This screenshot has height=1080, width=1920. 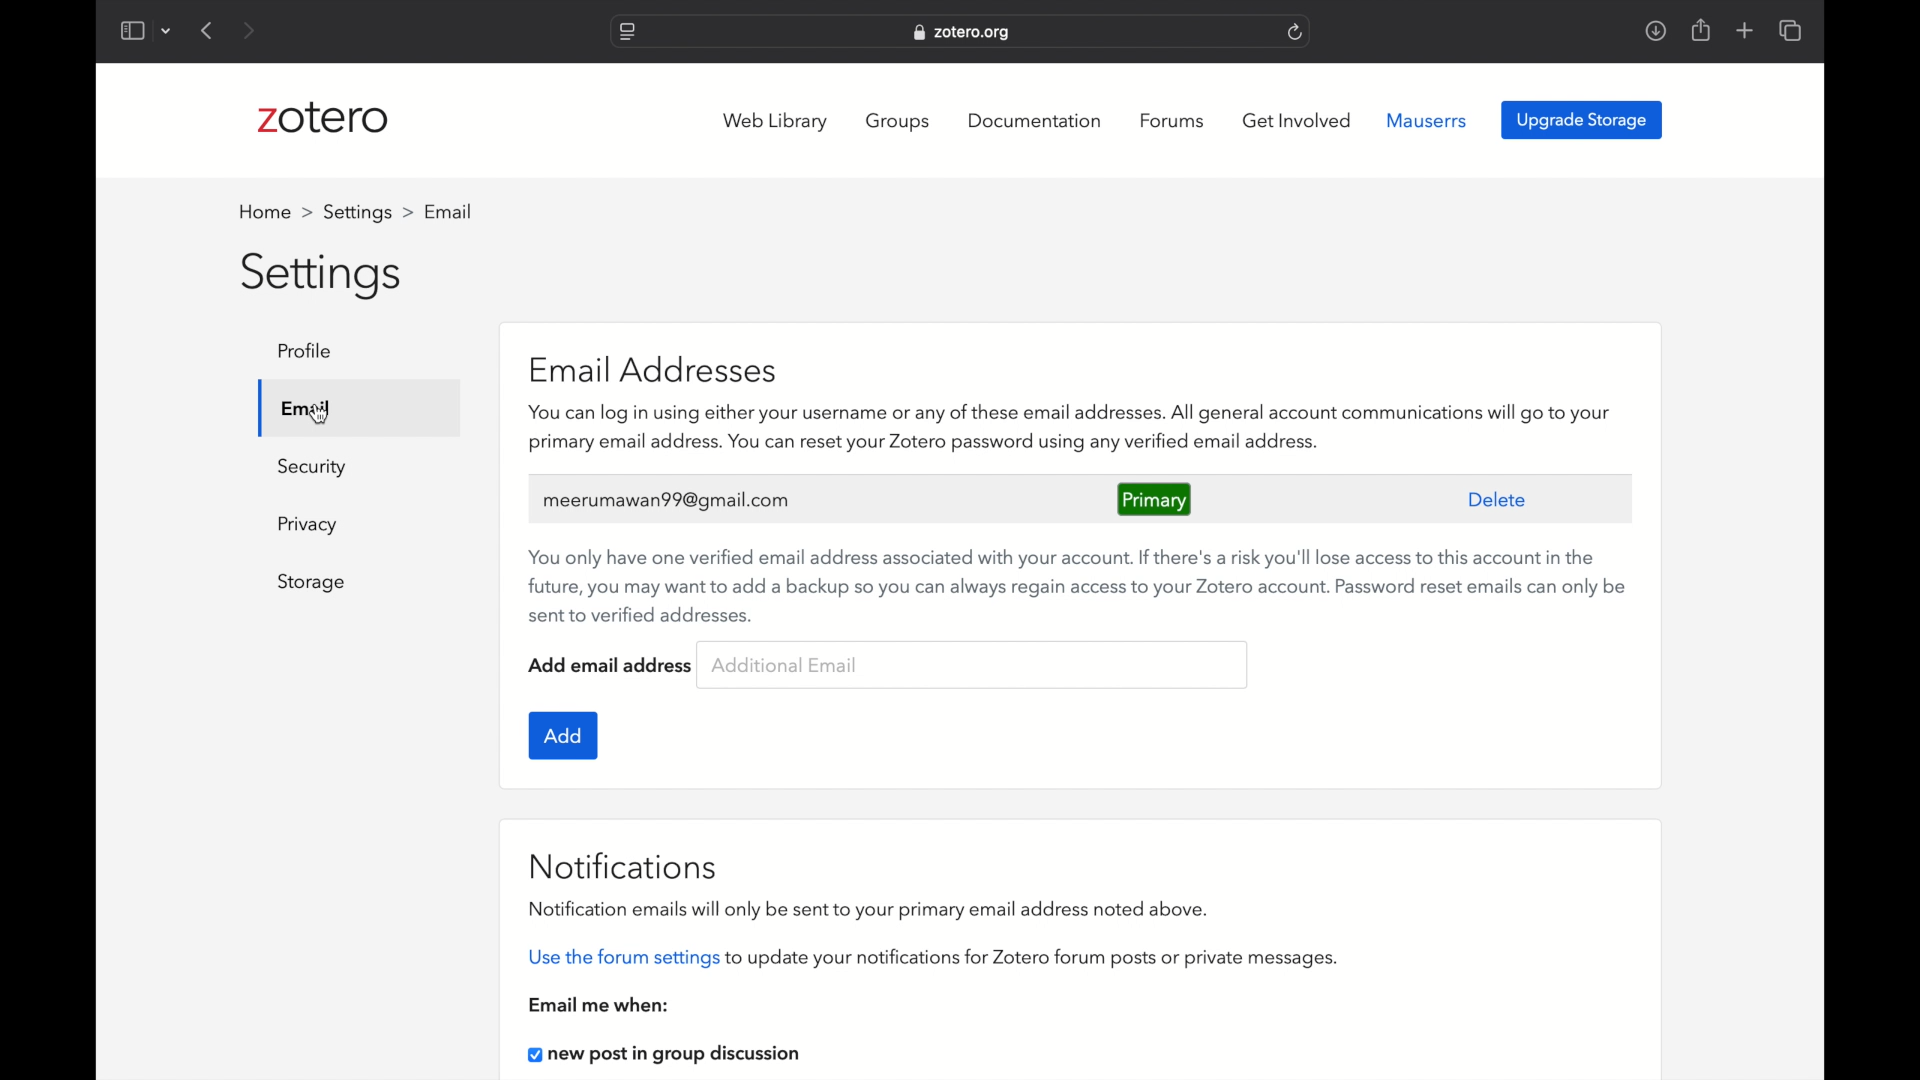 I want to click on profile, so click(x=311, y=350).